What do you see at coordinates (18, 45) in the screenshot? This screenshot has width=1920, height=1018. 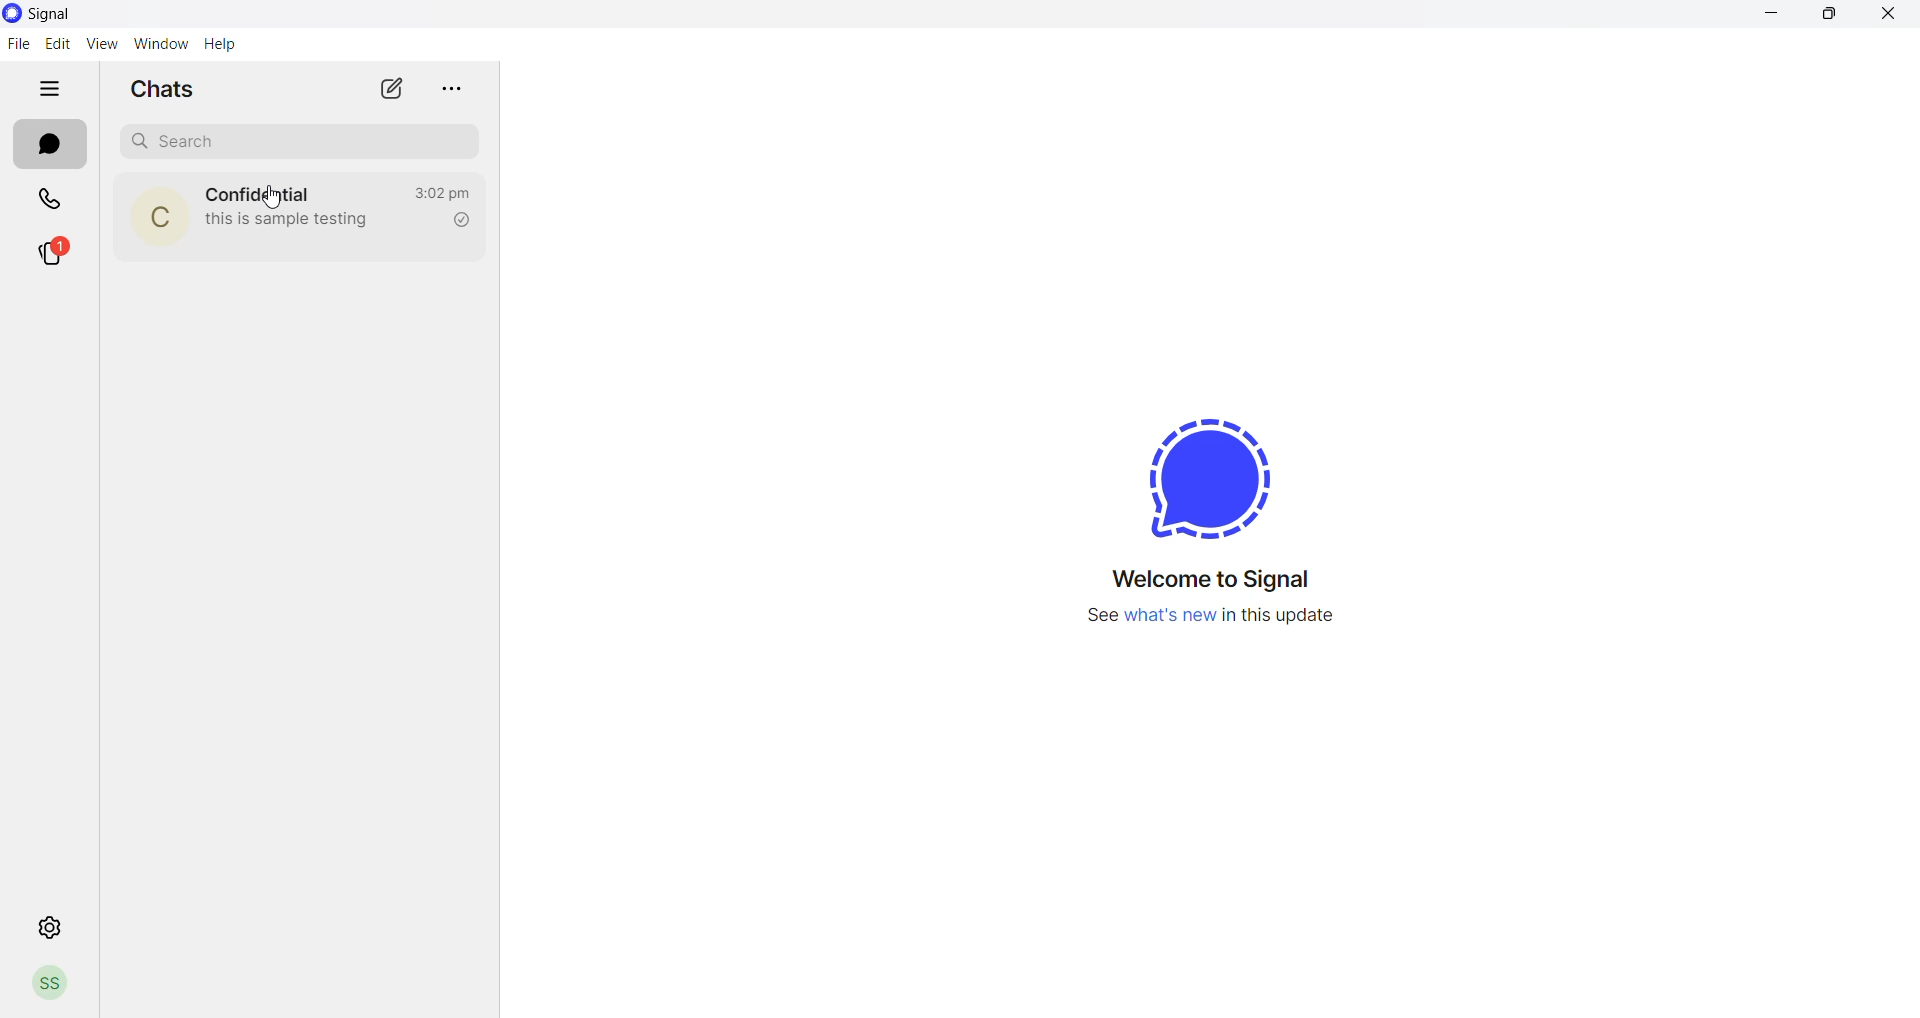 I see `file` at bounding box center [18, 45].